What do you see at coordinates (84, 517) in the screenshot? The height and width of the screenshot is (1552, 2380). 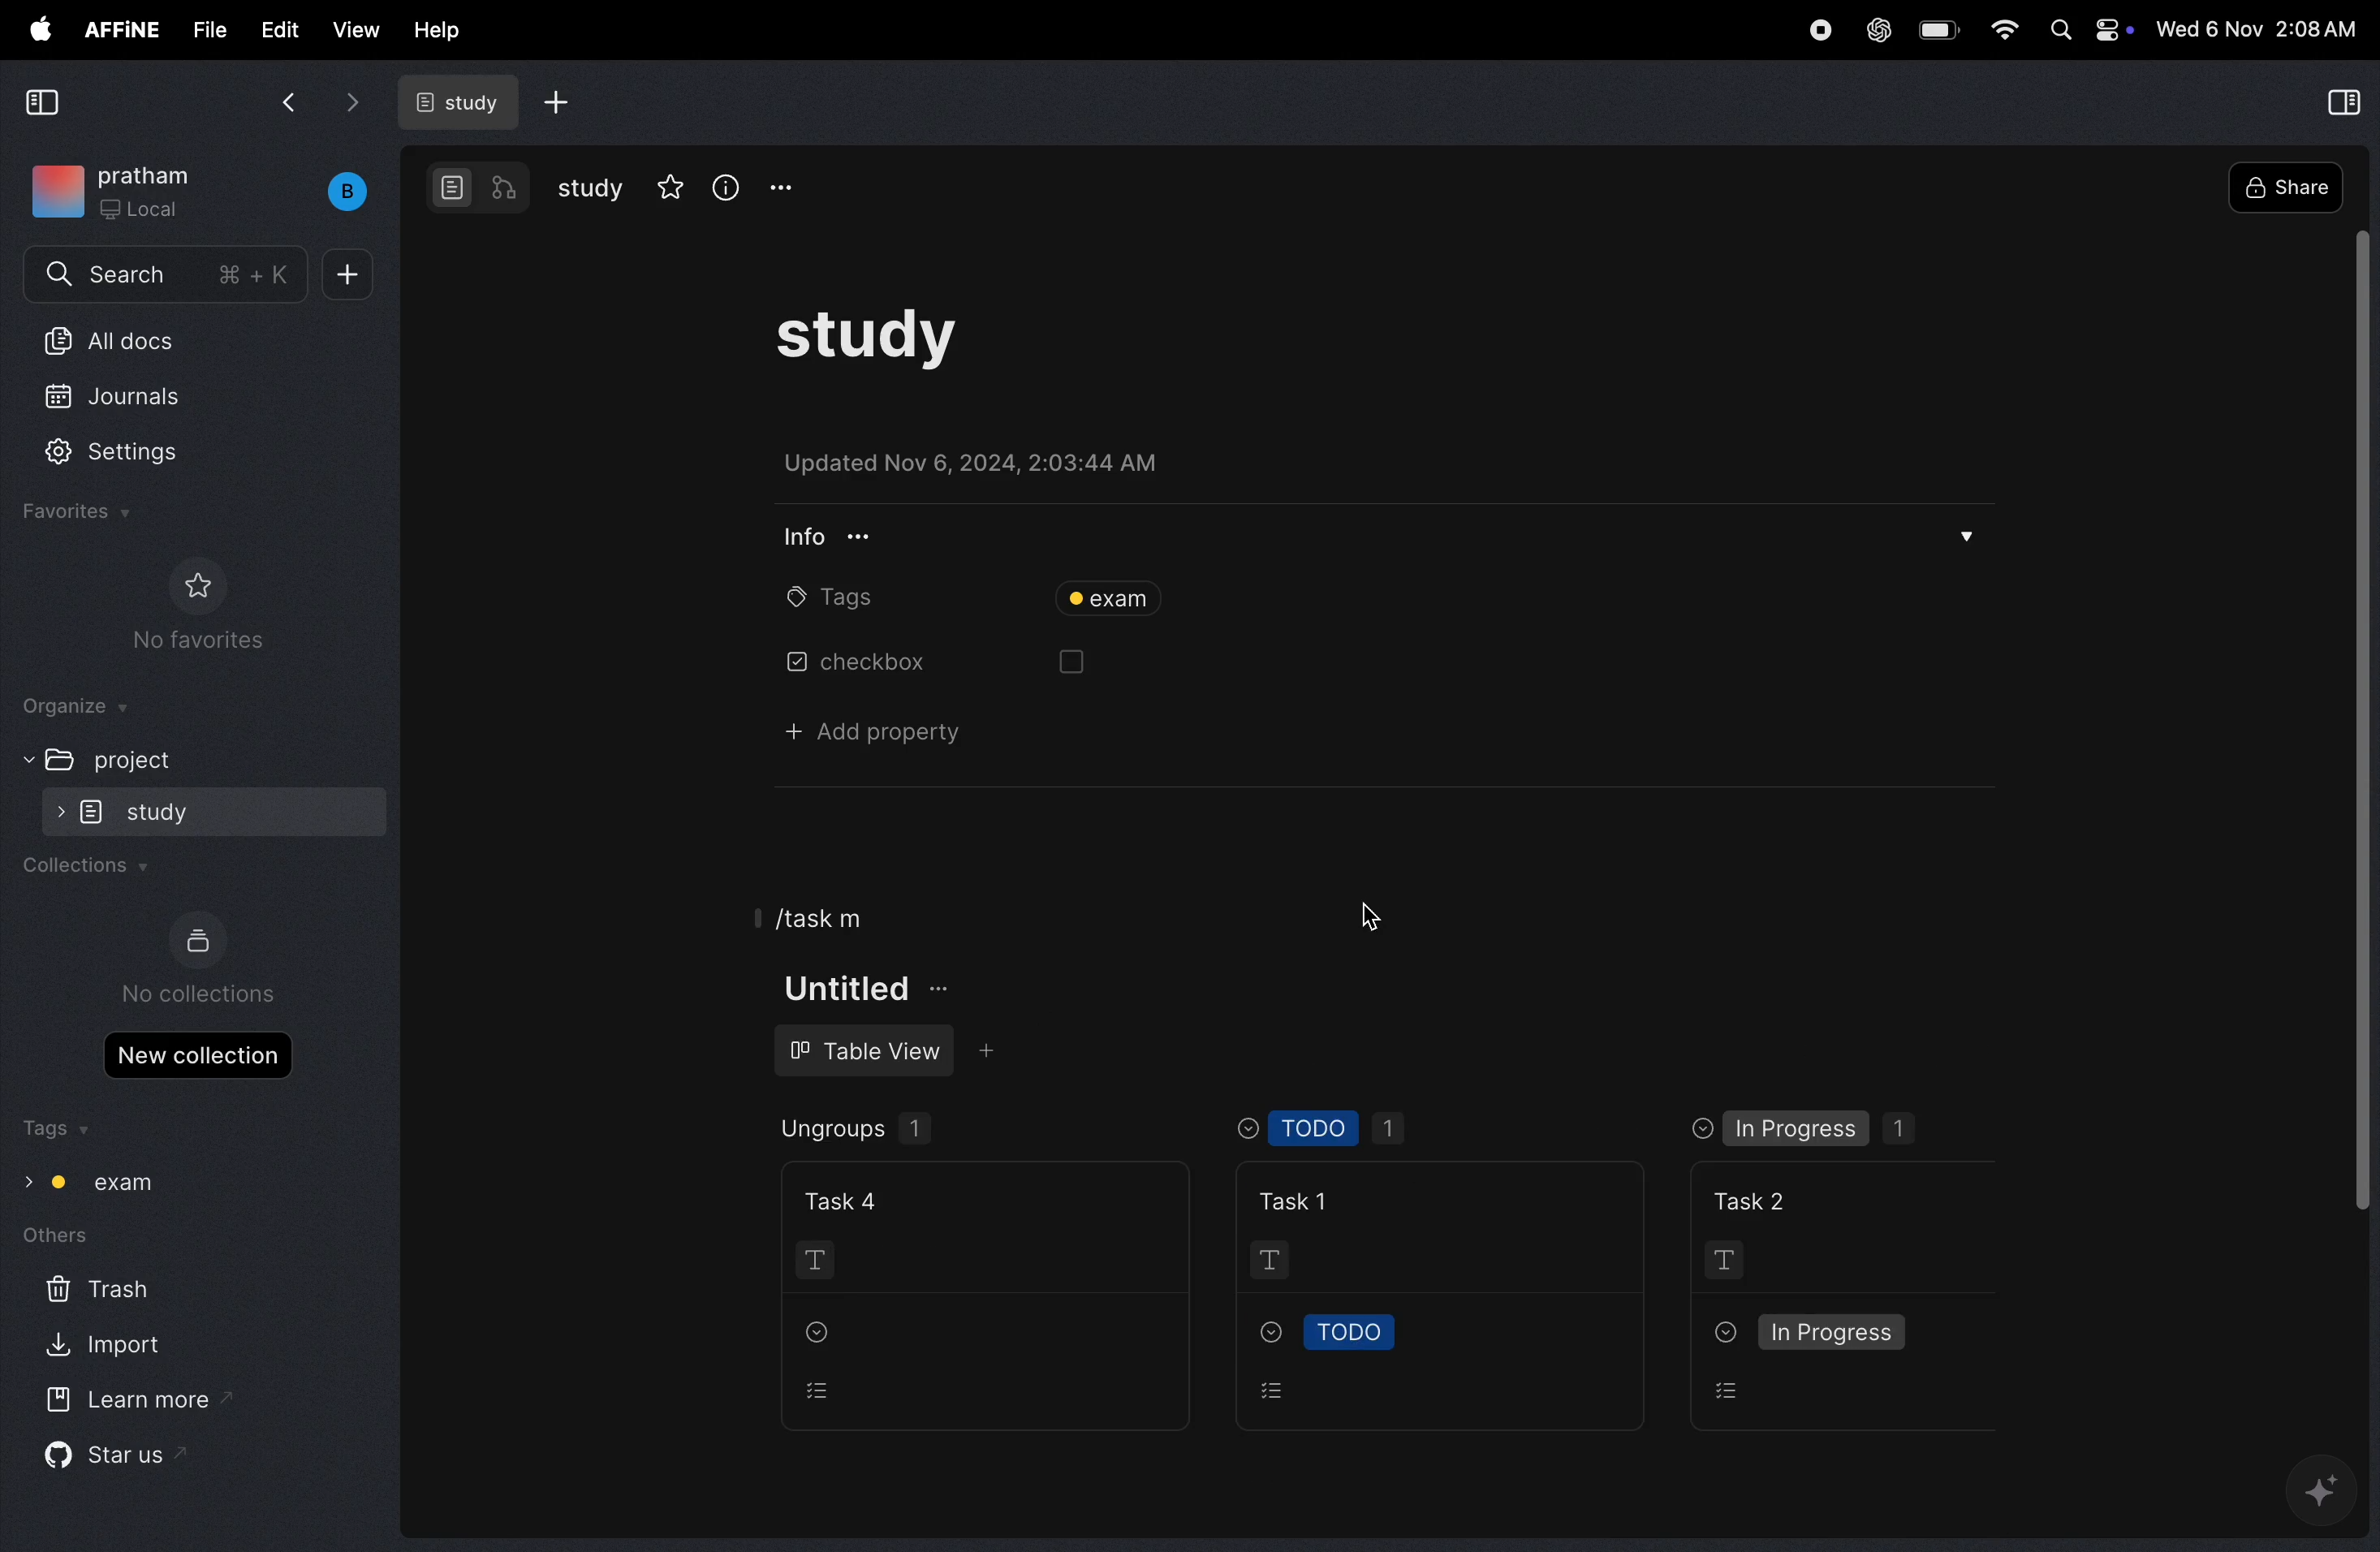 I see `favourites` at bounding box center [84, 517].